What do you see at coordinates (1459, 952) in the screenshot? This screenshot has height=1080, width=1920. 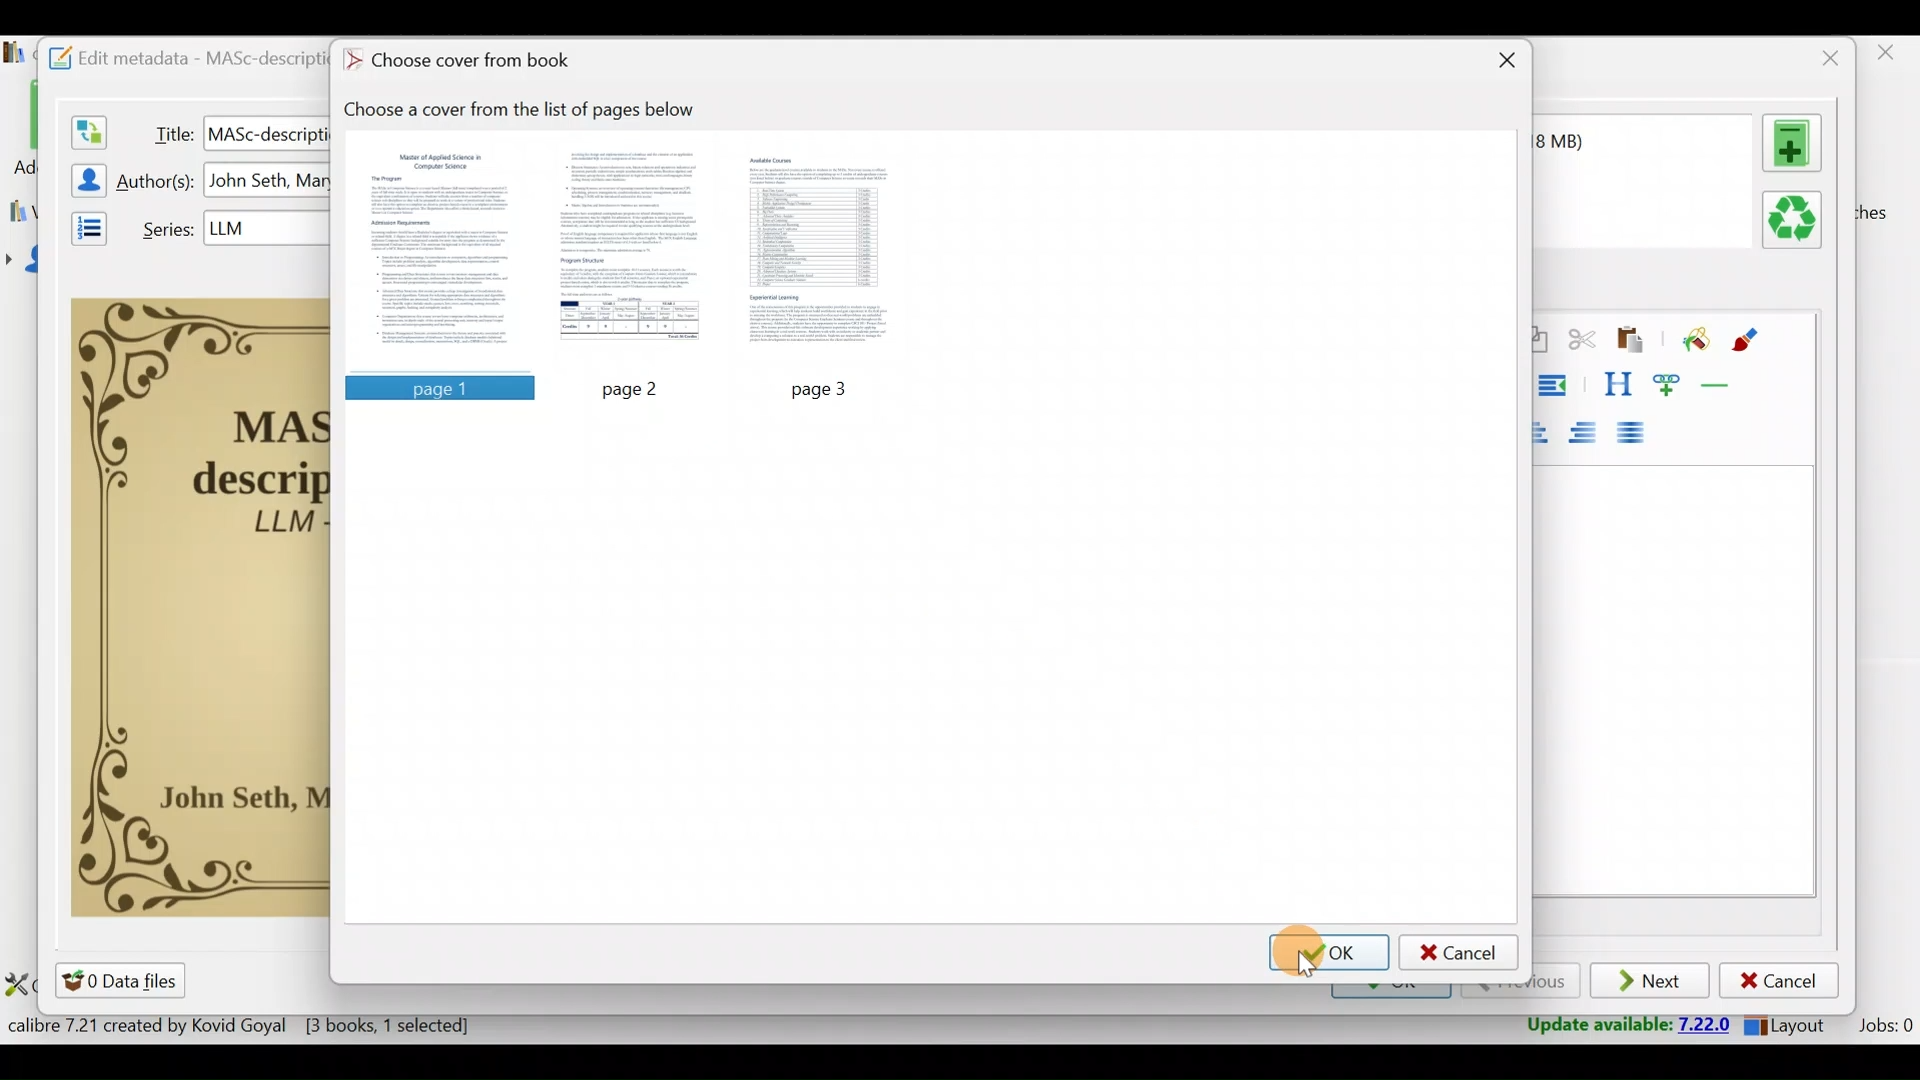 I see `cancel` at bounding box center [1459, 952].